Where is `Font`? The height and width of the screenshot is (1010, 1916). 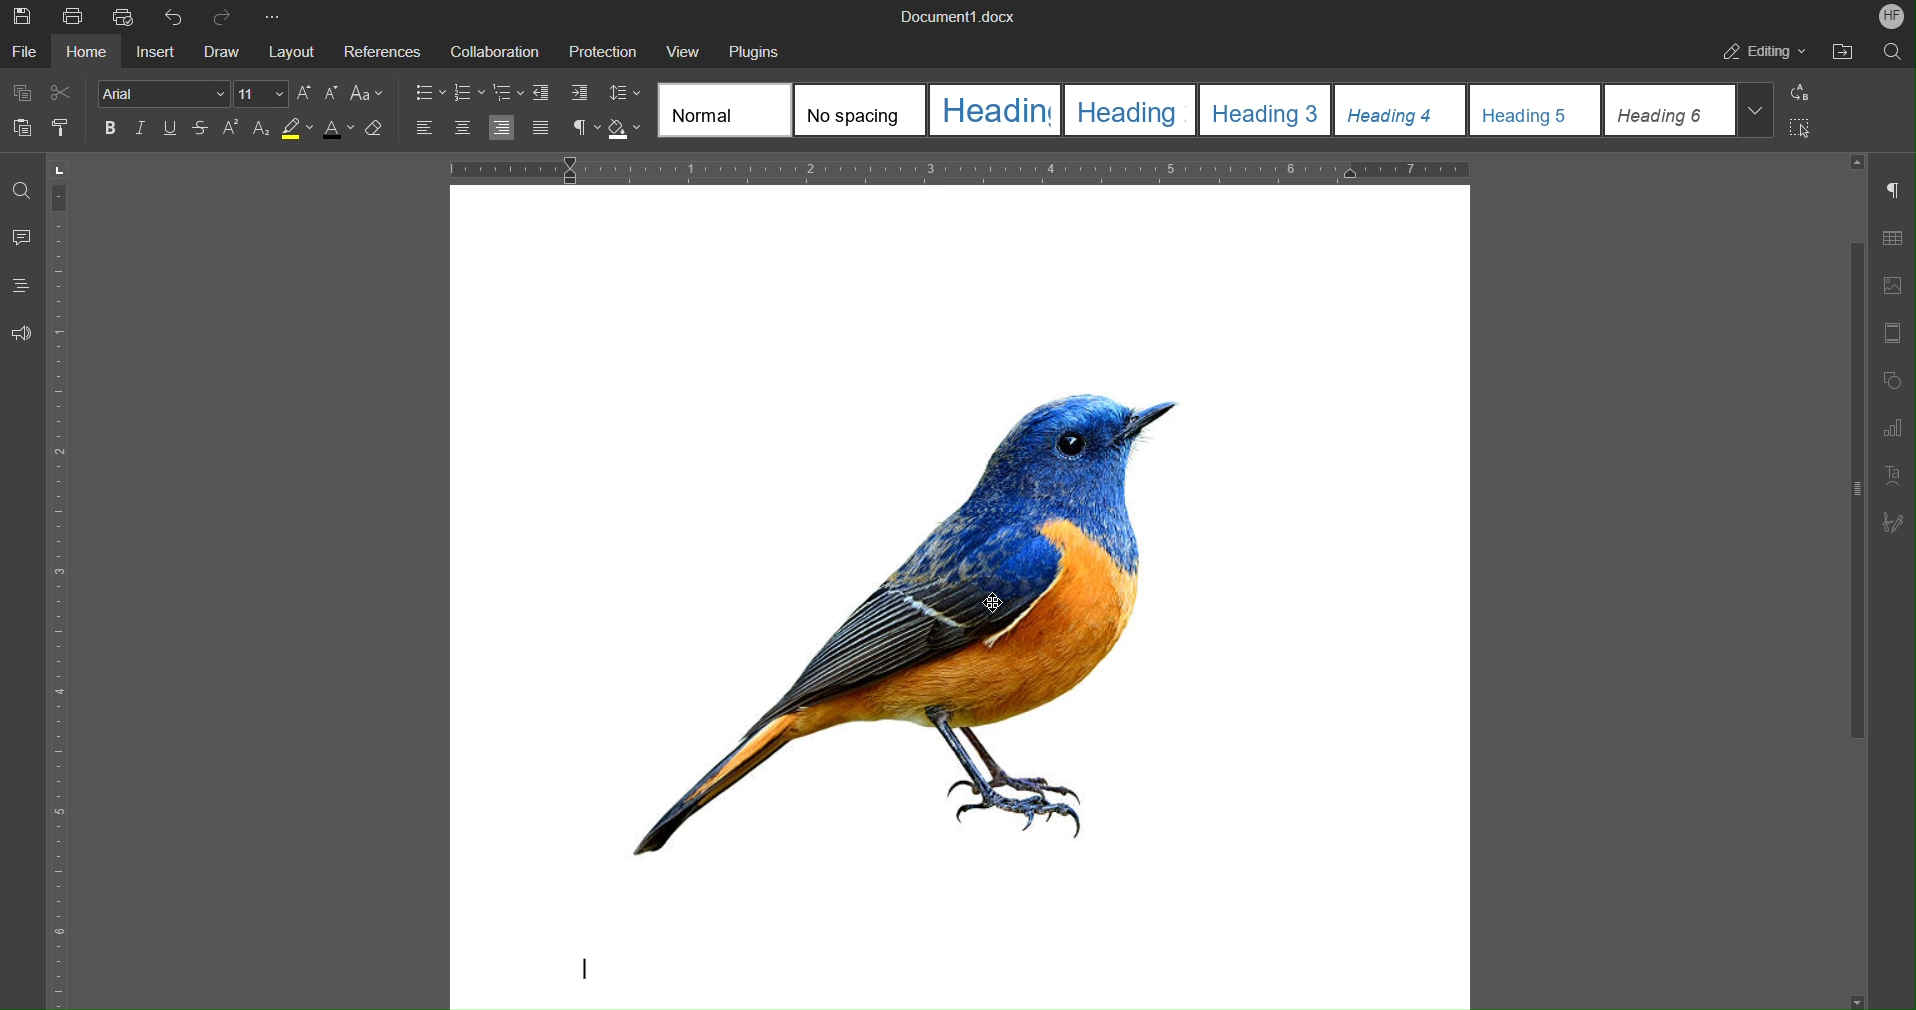
Font is located at coordinates (163, 92).